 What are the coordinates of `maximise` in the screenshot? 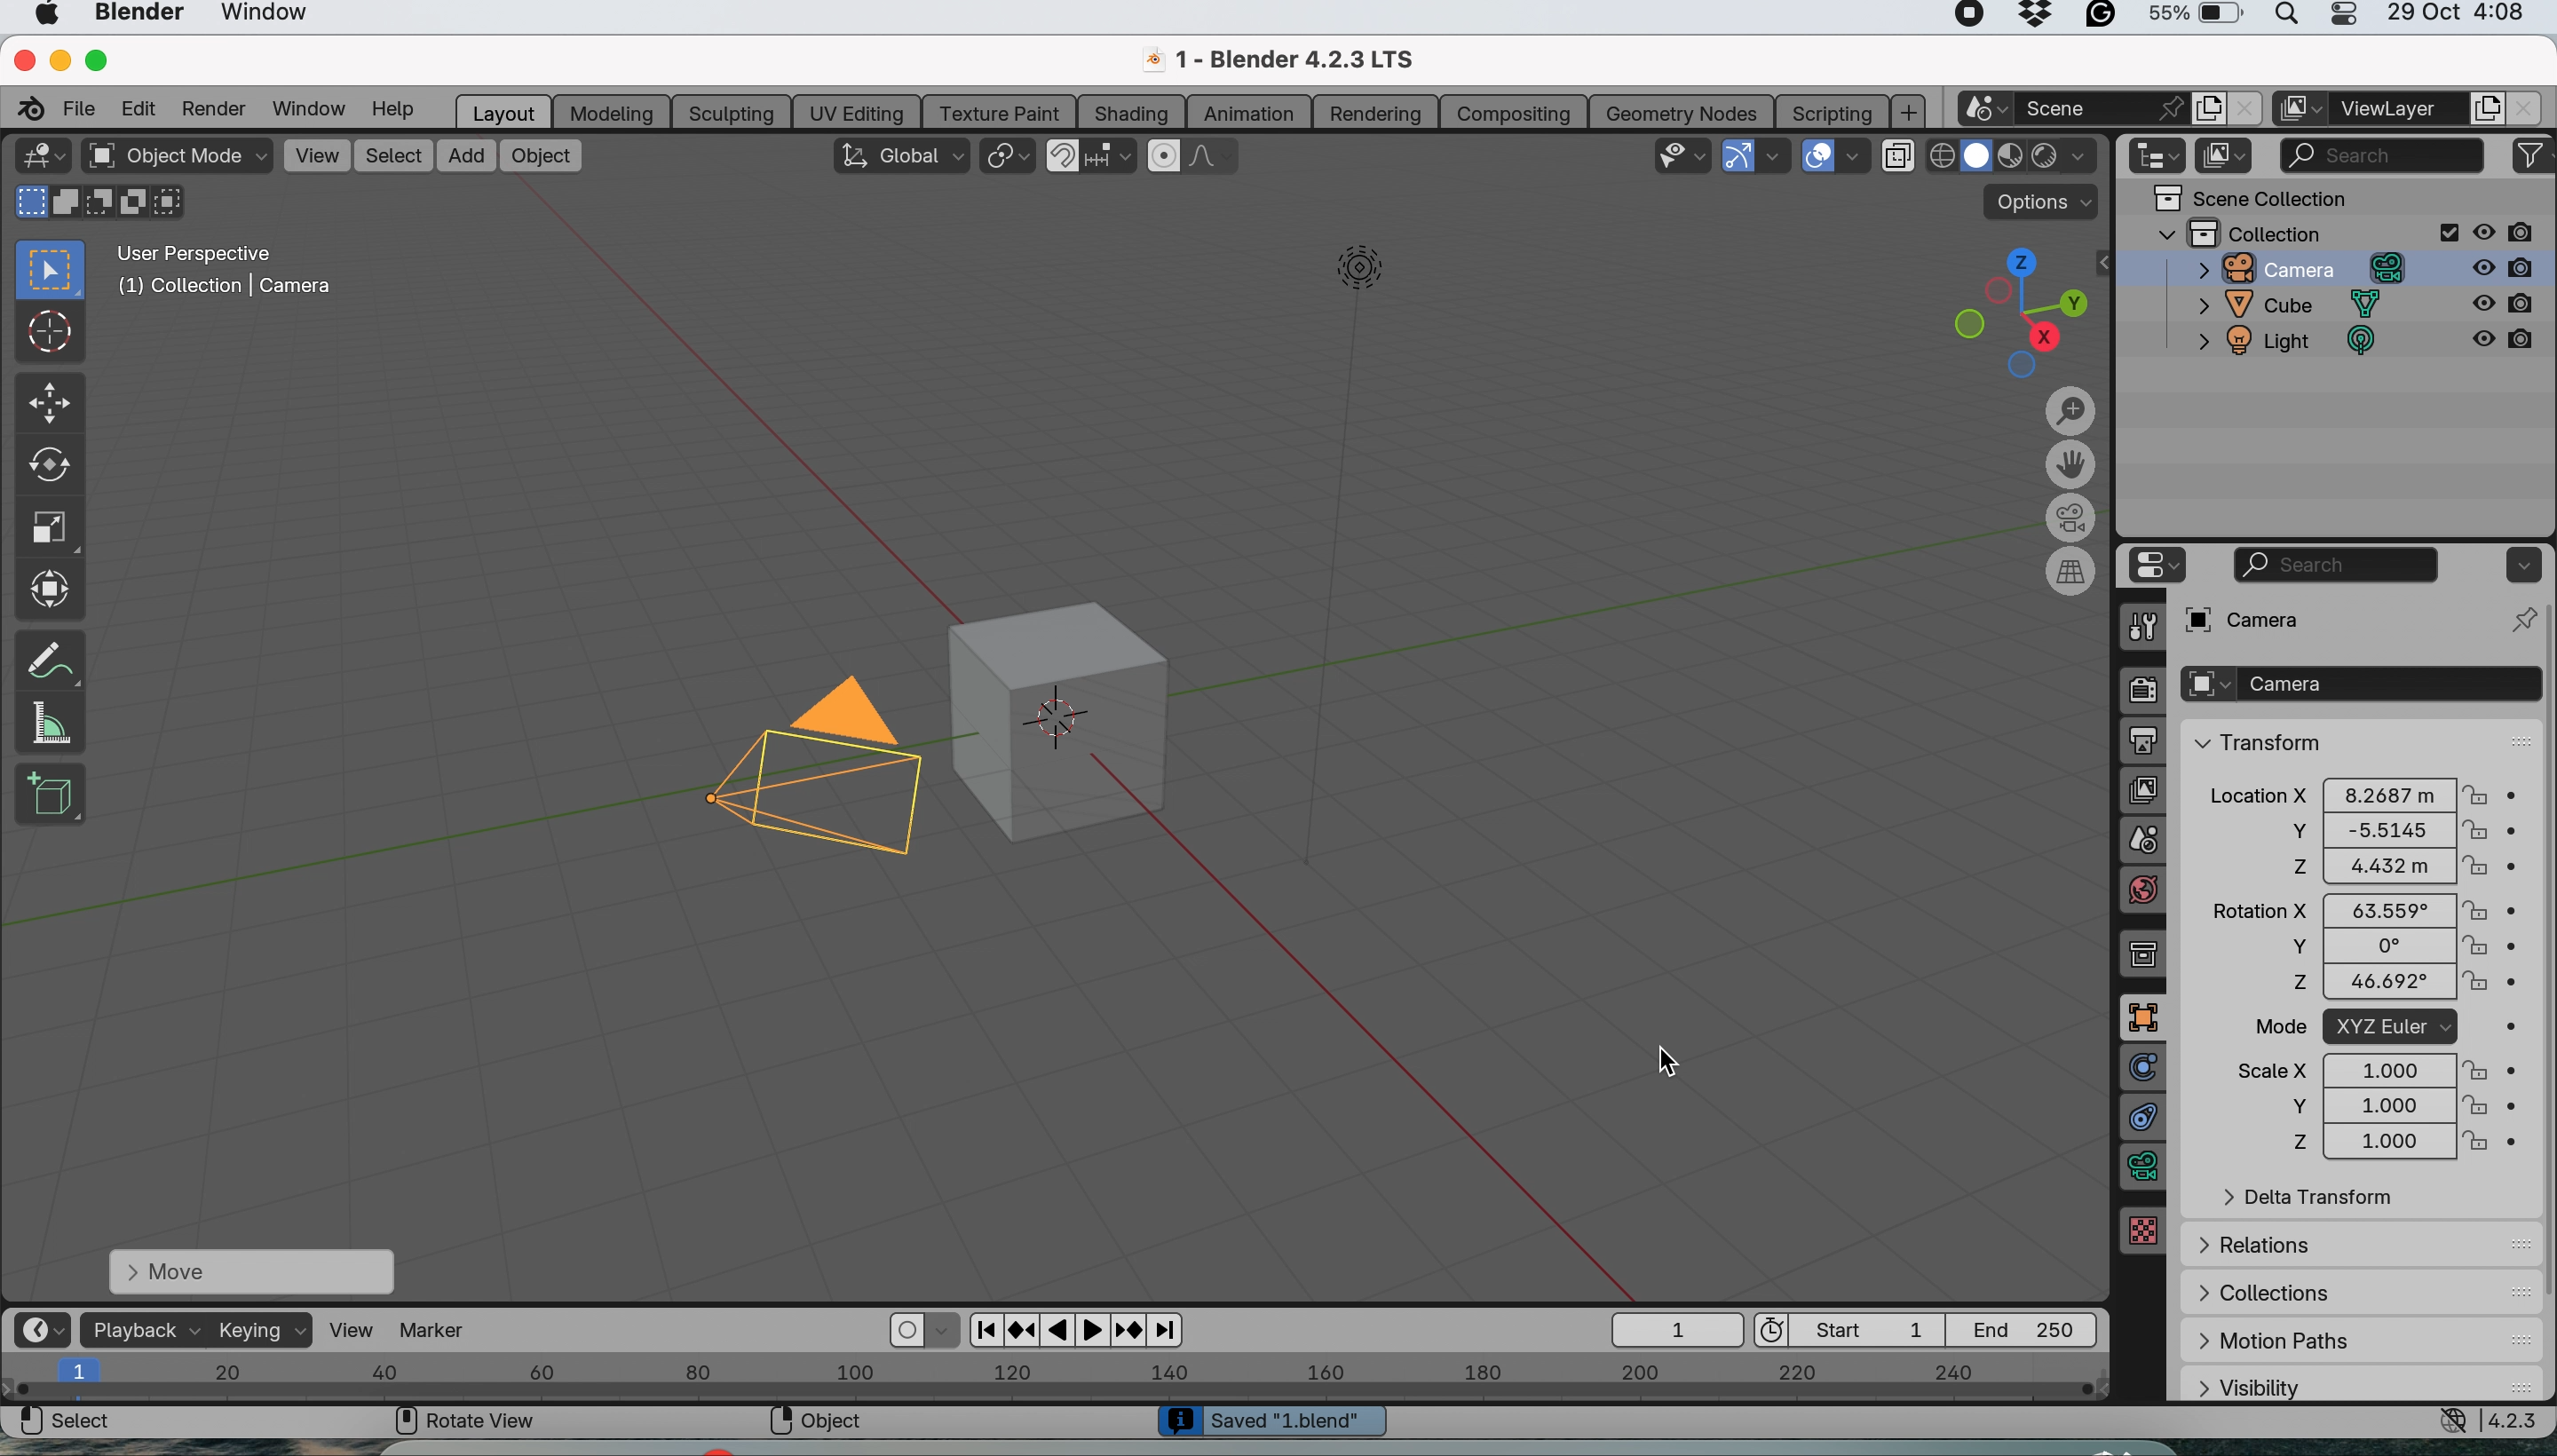 It's located at (99, 60).